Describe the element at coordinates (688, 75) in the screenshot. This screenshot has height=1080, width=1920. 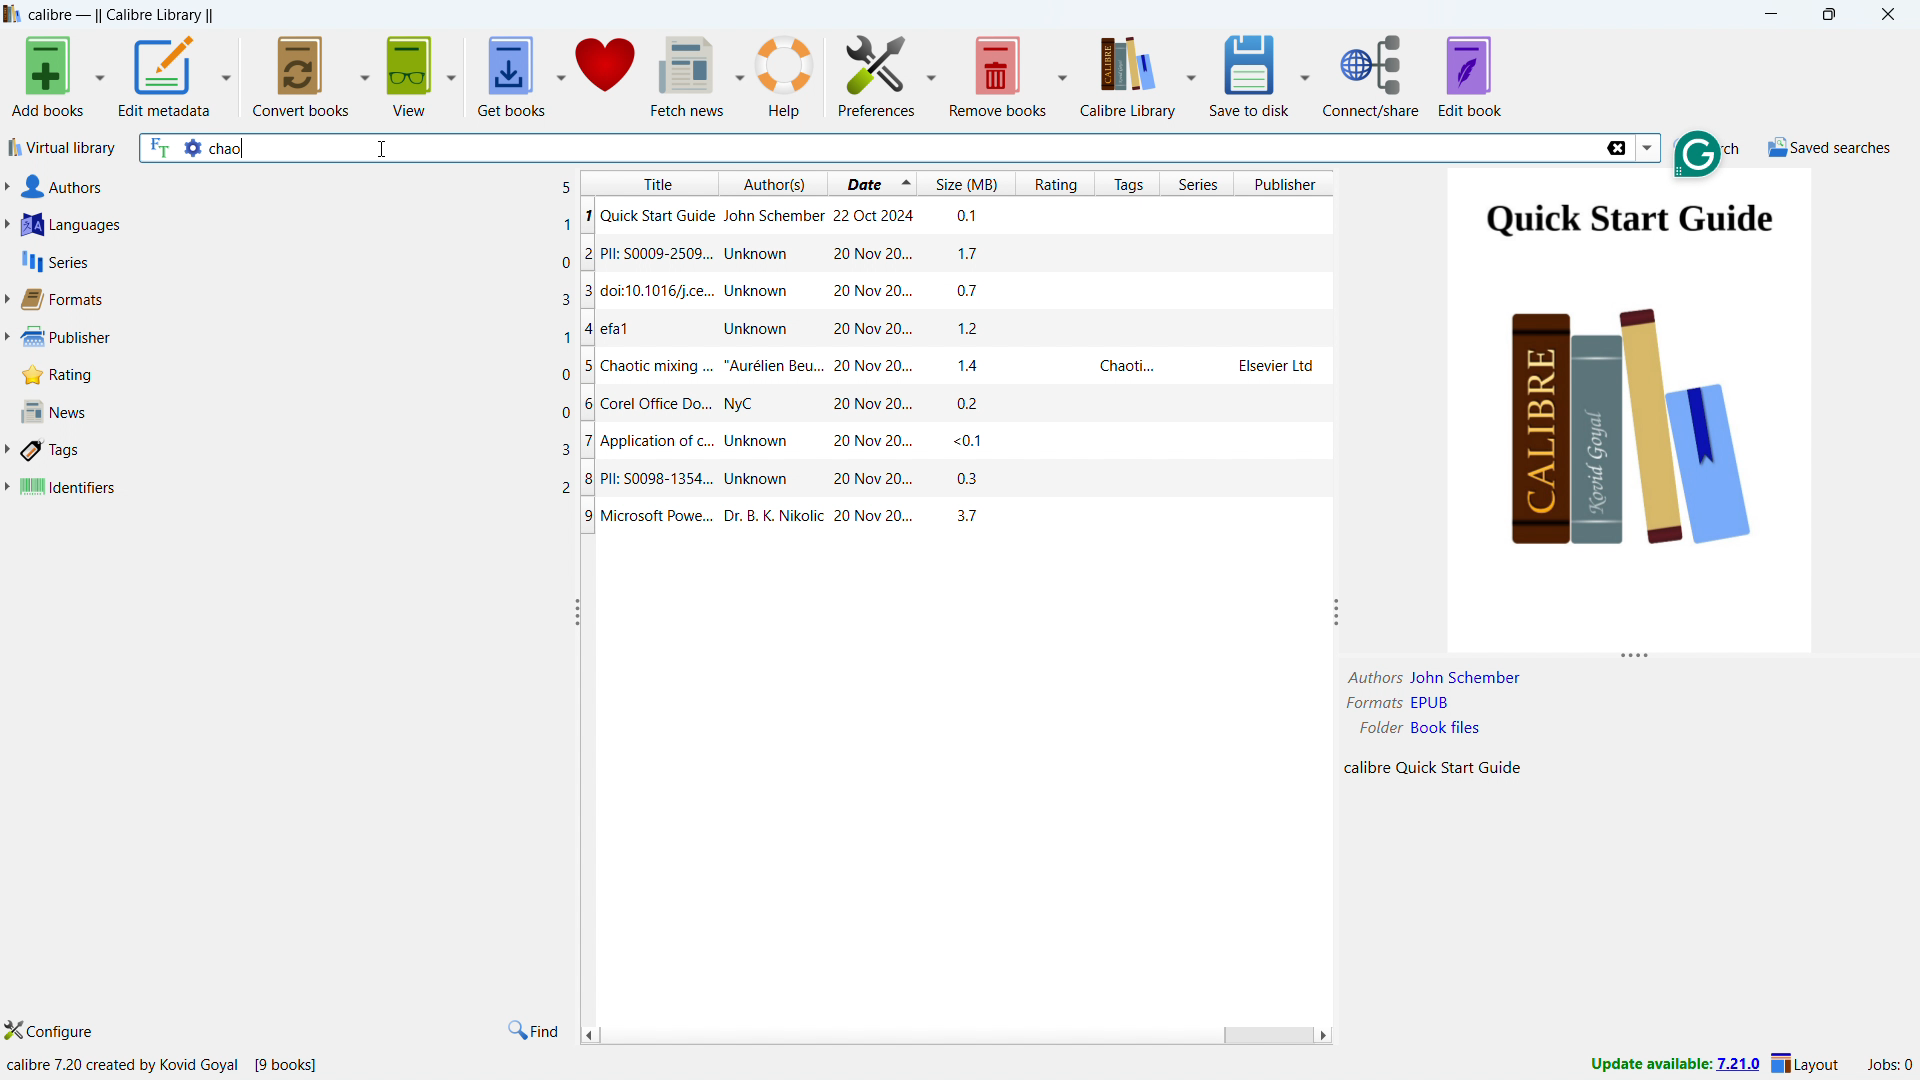
I see `fetch news` at that location.